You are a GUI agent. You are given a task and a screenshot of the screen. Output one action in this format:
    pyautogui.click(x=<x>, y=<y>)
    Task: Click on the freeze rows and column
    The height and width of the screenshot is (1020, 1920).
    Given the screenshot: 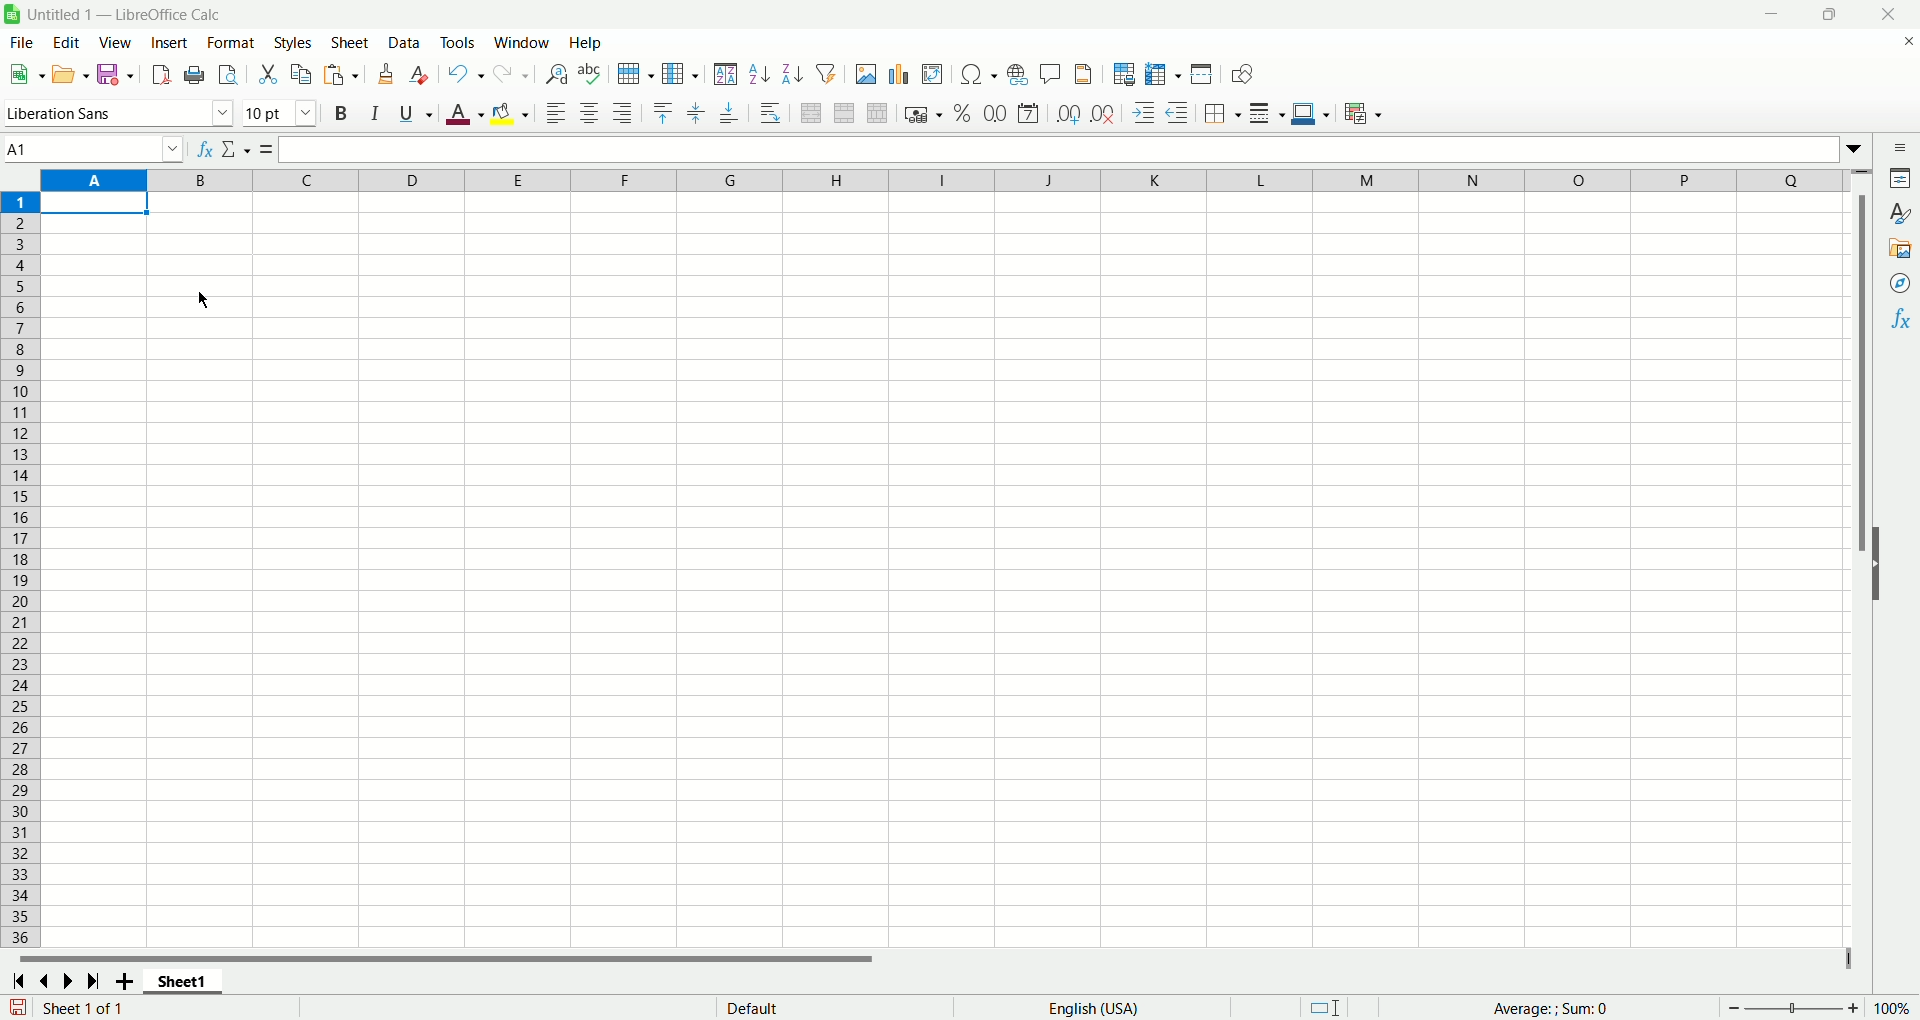 What is the action you would take?
    pyautogui.click(x=1162, y=75)
    